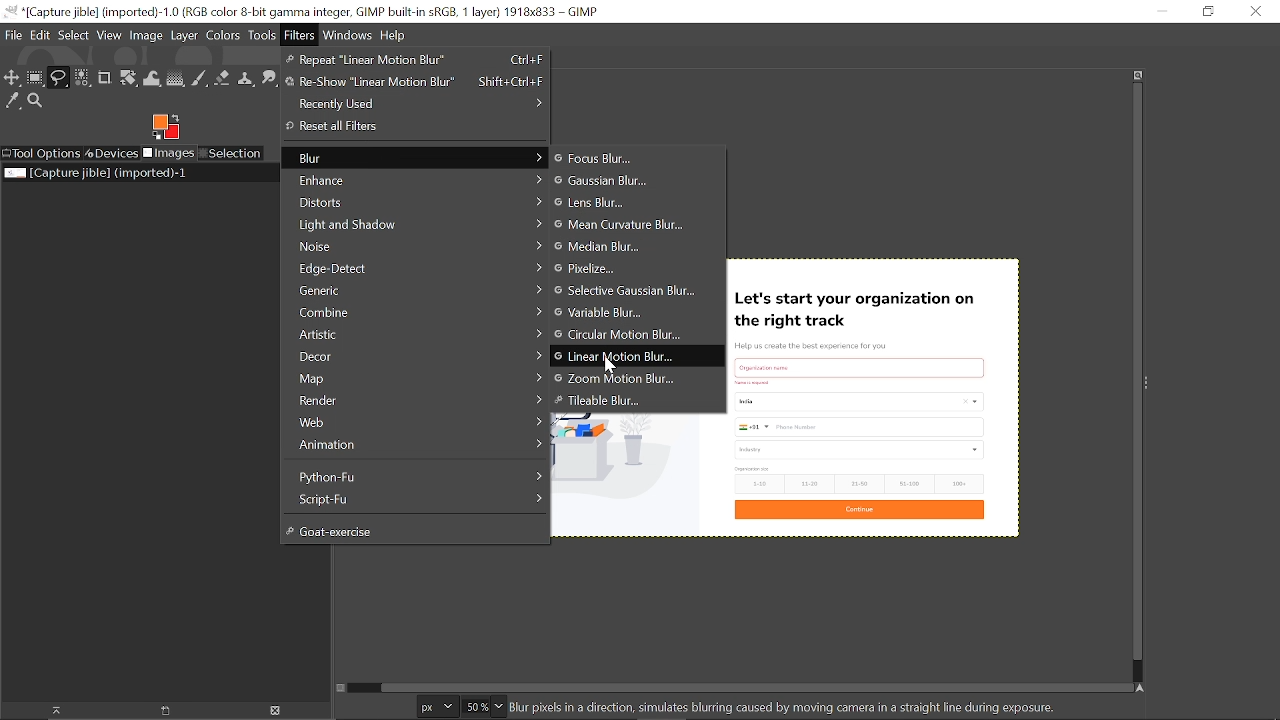  Describe the element at coordinates (222, 78) in the screenshot. I see `Eraser tool` at that location.